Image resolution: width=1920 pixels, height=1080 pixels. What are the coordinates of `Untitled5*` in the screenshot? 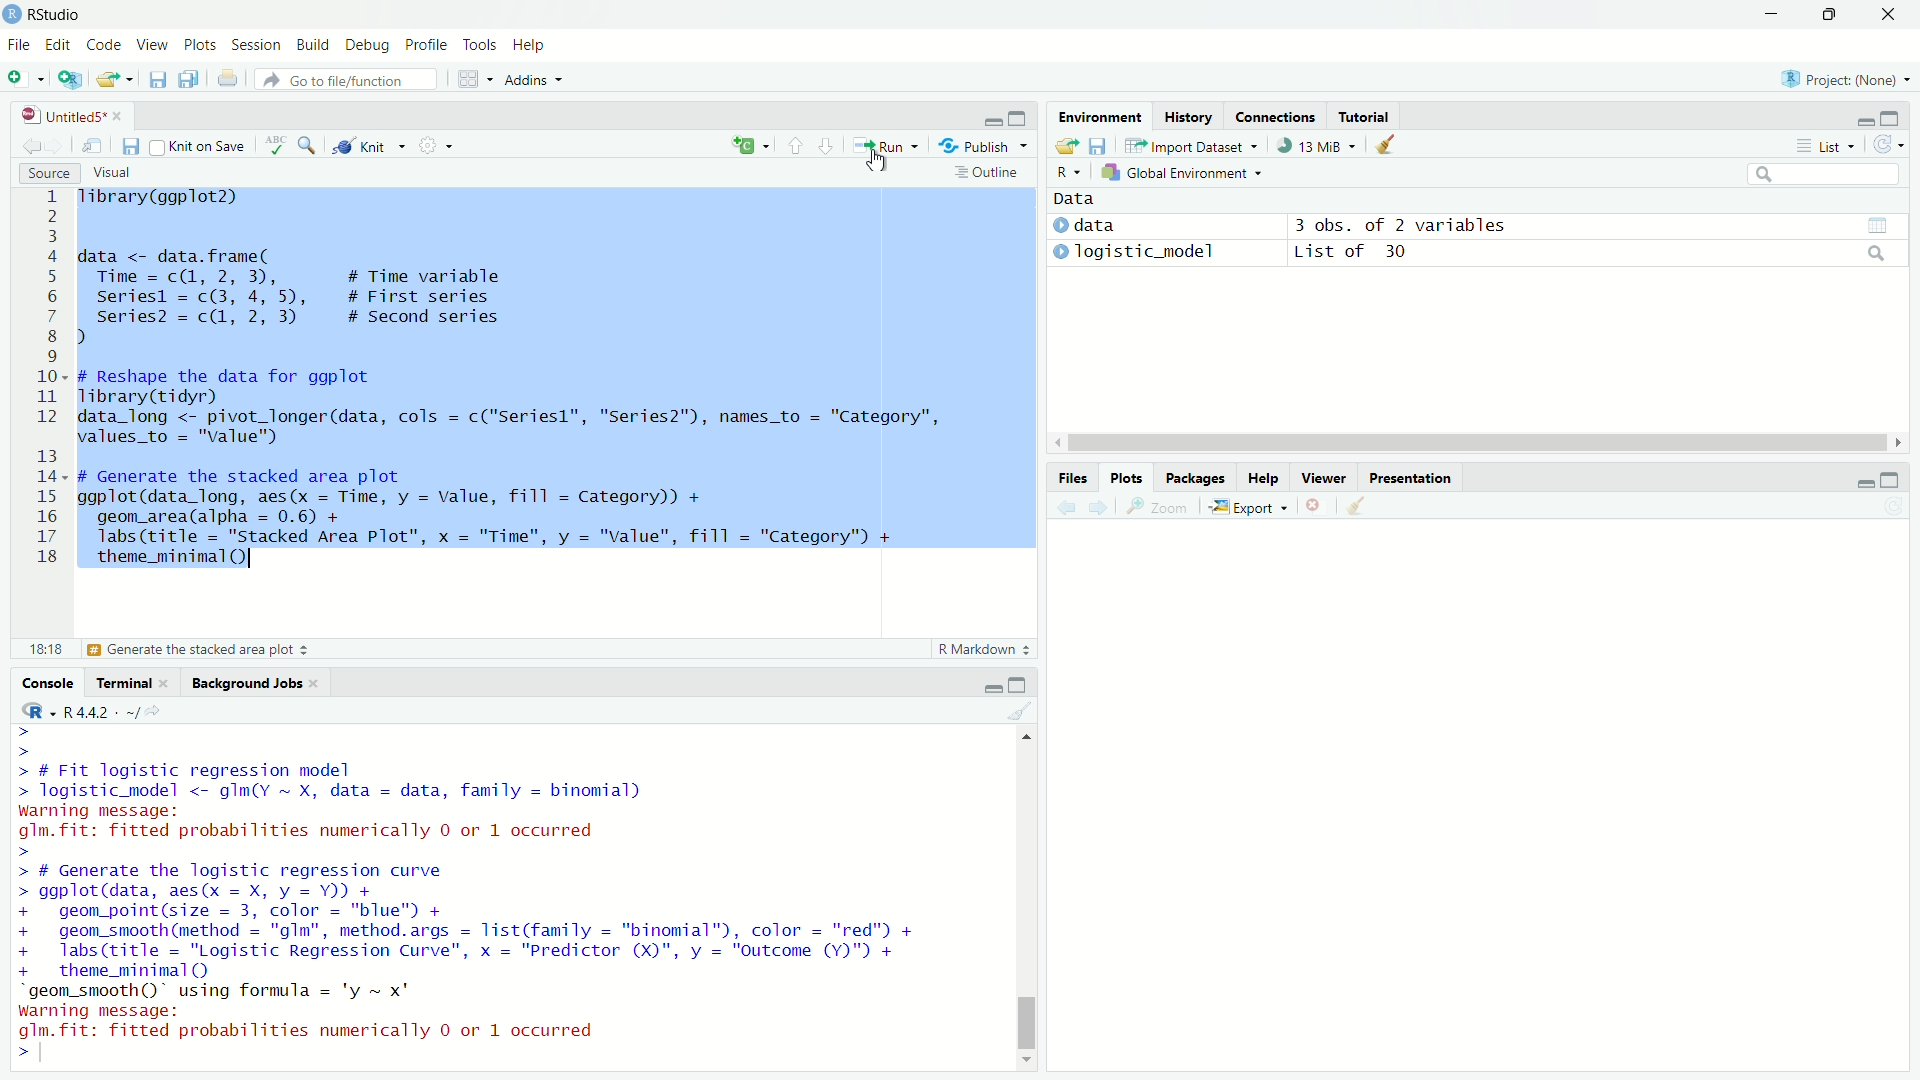 It's located at (58, 114).